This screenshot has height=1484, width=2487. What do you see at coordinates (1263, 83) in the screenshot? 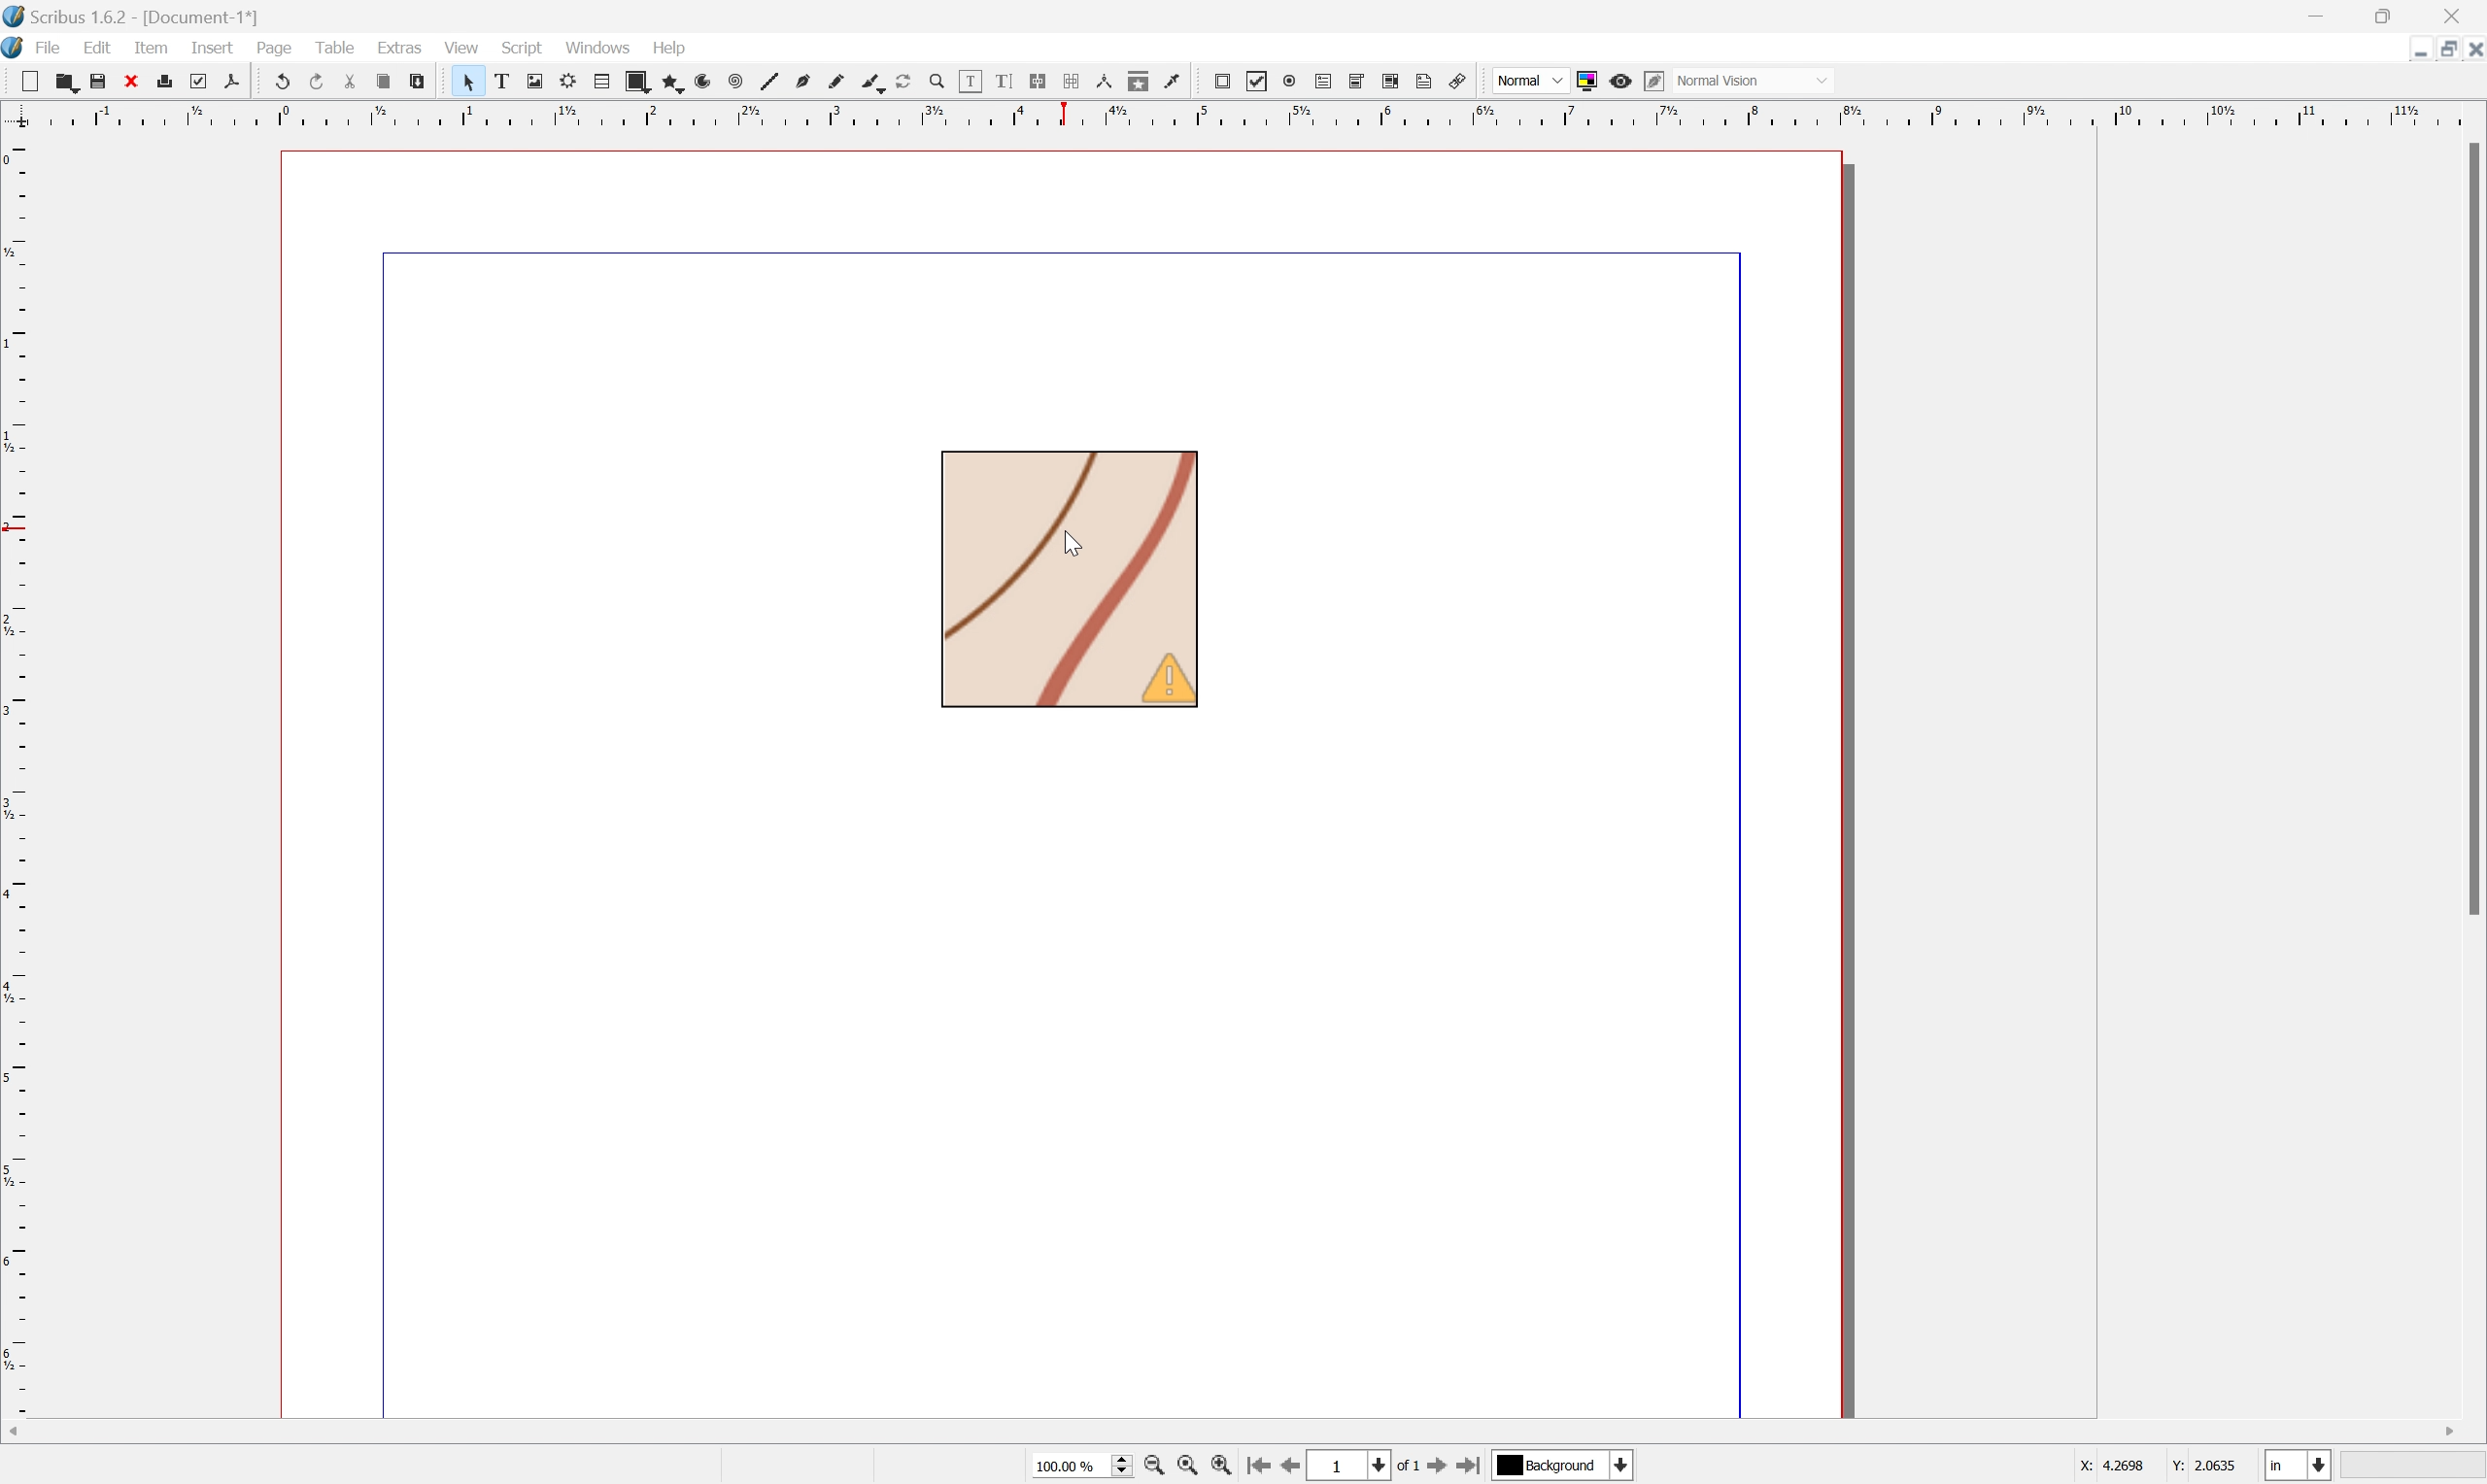
I see `PDF check box` at bounding box center [1263, 83].